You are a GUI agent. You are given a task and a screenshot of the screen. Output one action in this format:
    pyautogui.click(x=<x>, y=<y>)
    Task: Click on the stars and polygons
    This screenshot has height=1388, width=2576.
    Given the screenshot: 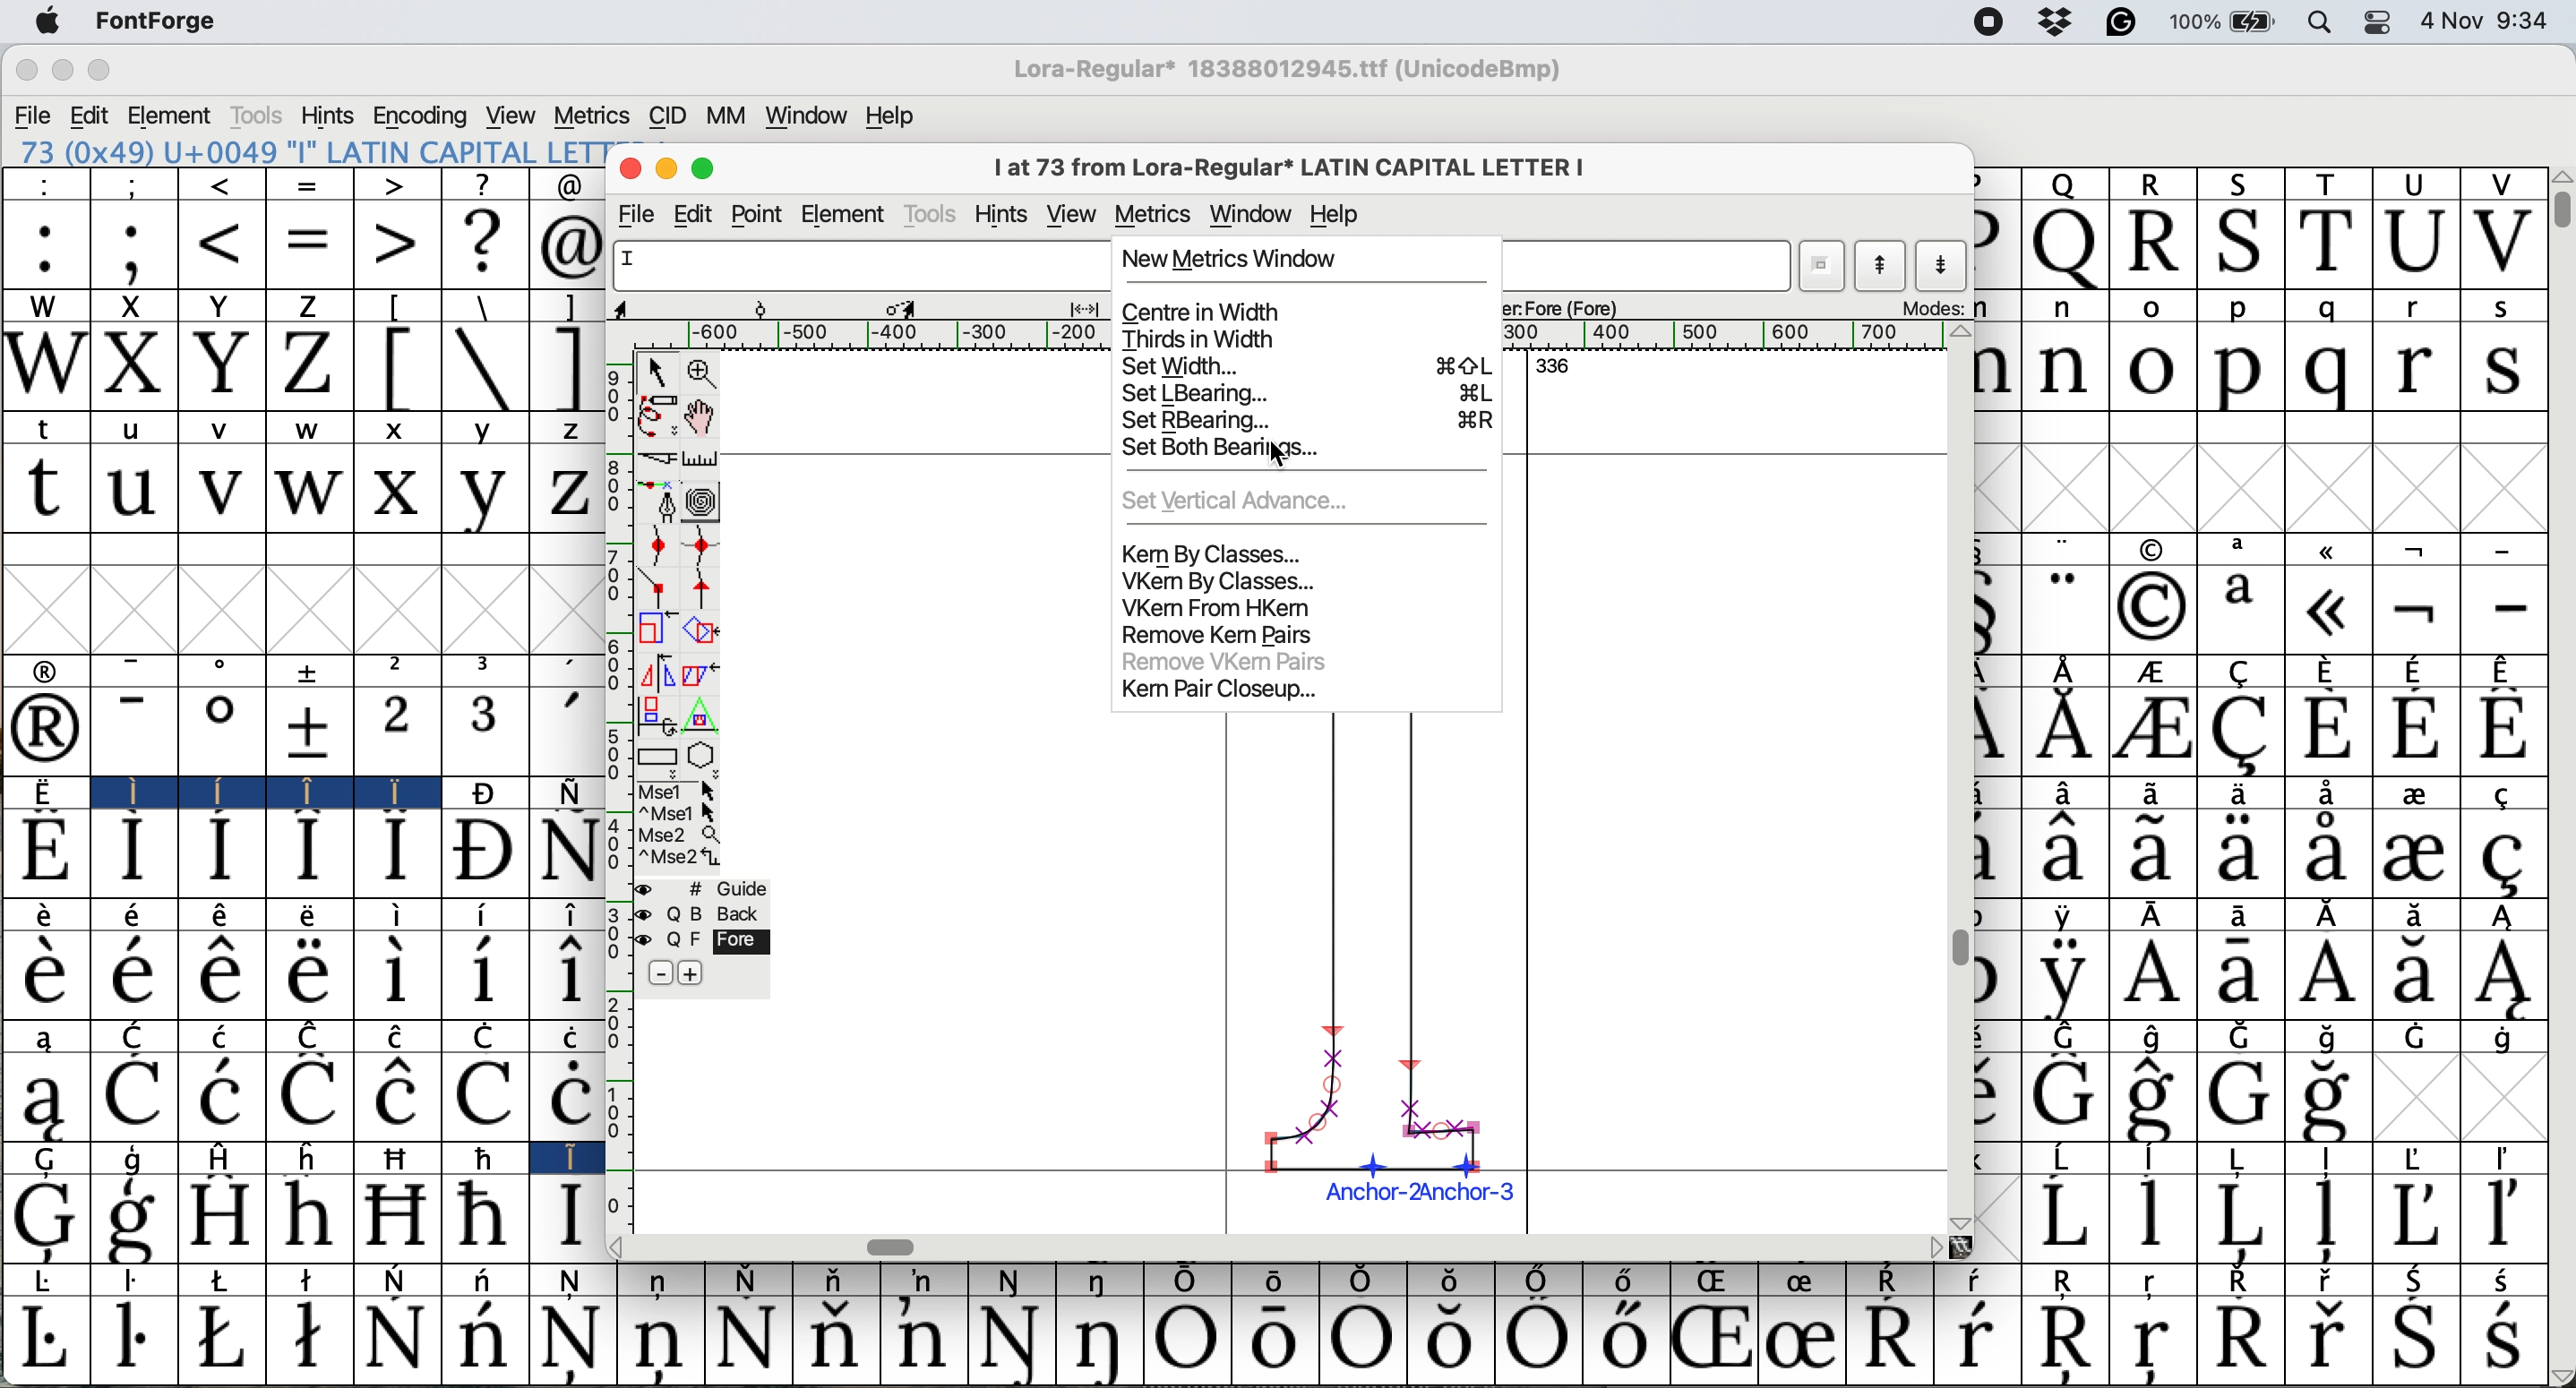 What is the action you would take?
    pyautogui.click(x=704, y=756)
    